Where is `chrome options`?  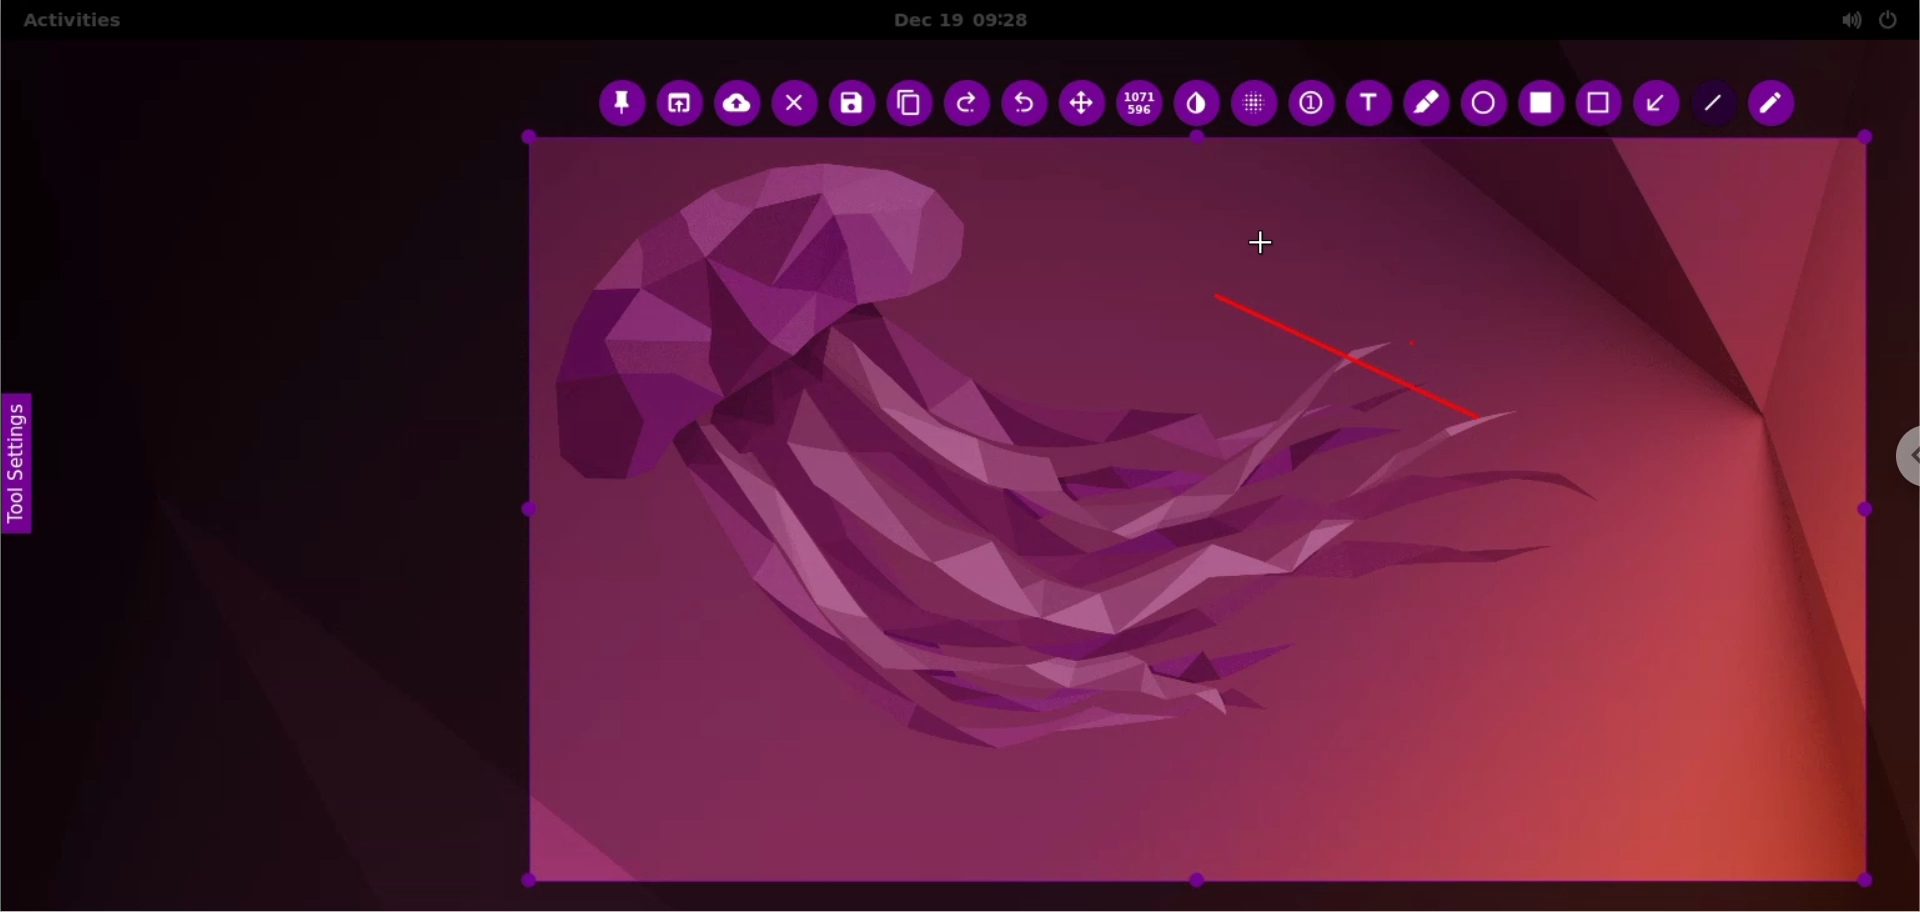 chrome options is located at coordinates (1897, 458).